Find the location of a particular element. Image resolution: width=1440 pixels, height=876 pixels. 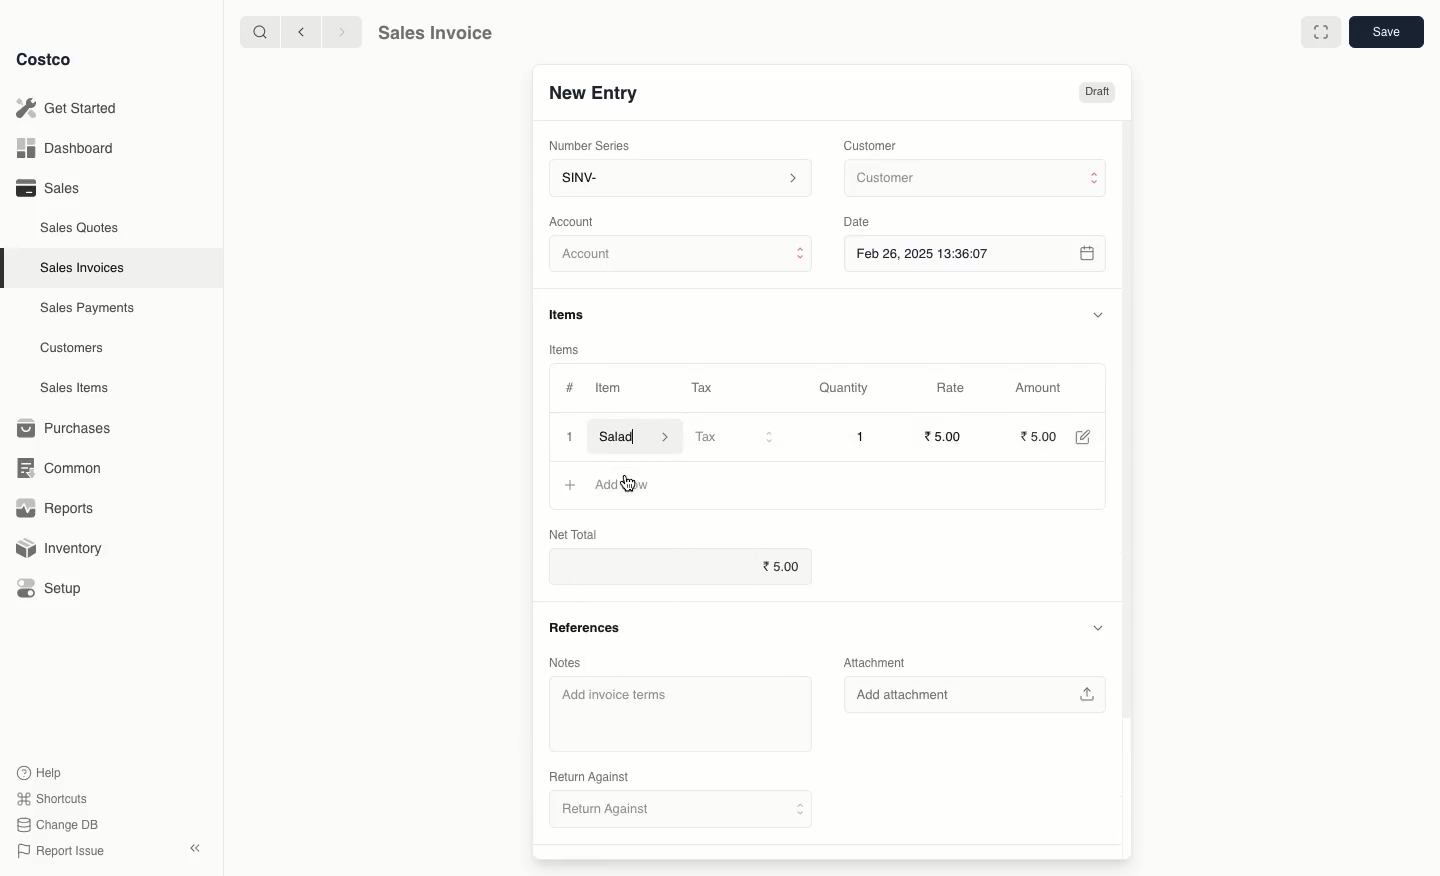

1 is located at coordinates (860, 436).